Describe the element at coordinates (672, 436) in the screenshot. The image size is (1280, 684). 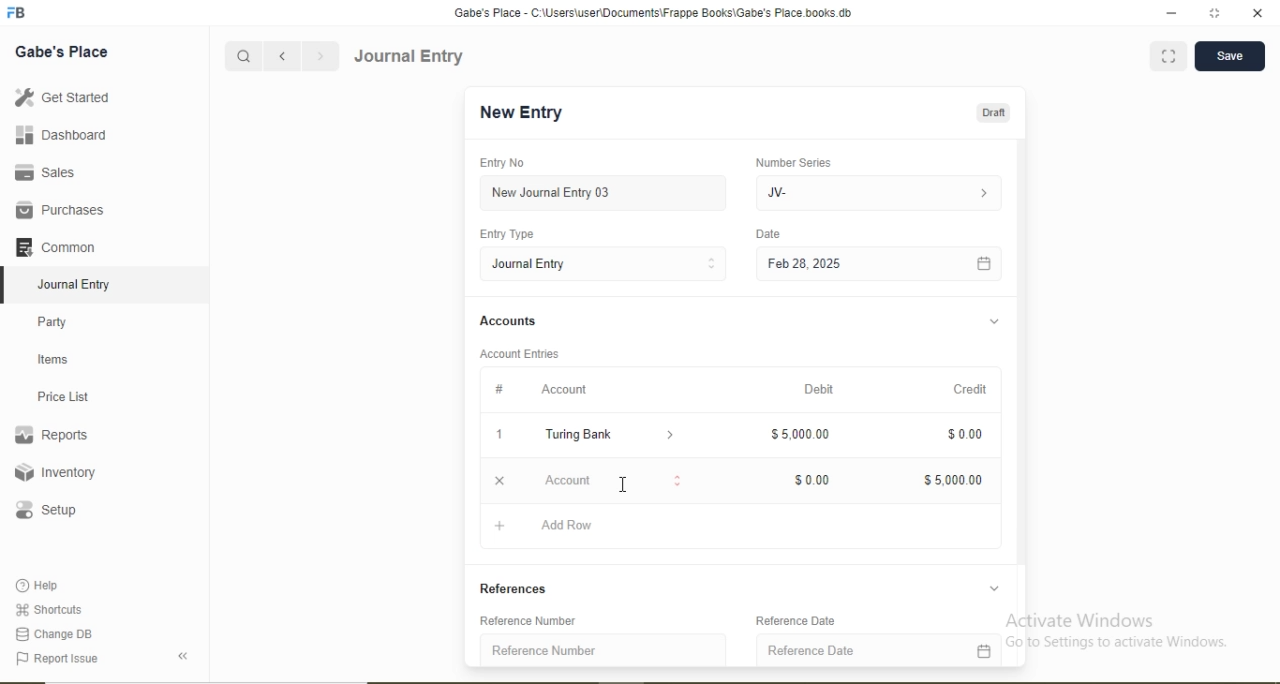
I see `Dropdown` at that location.